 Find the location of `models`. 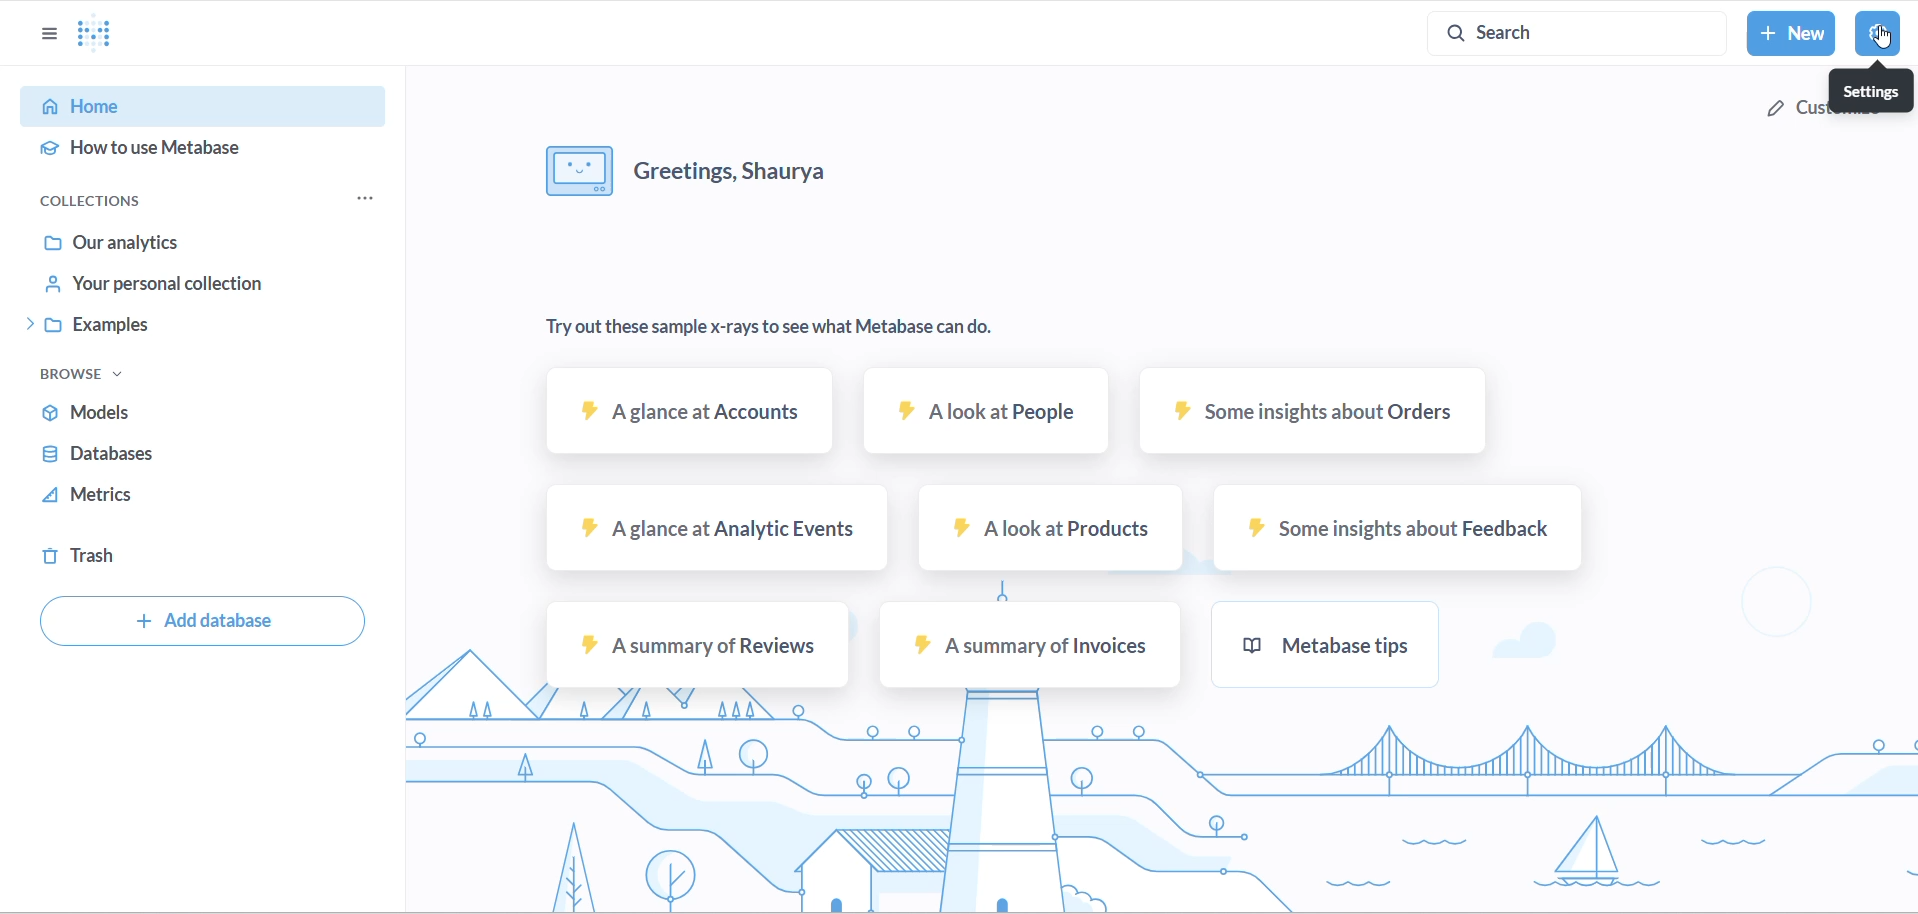

models is located at coordinates (155, 411).